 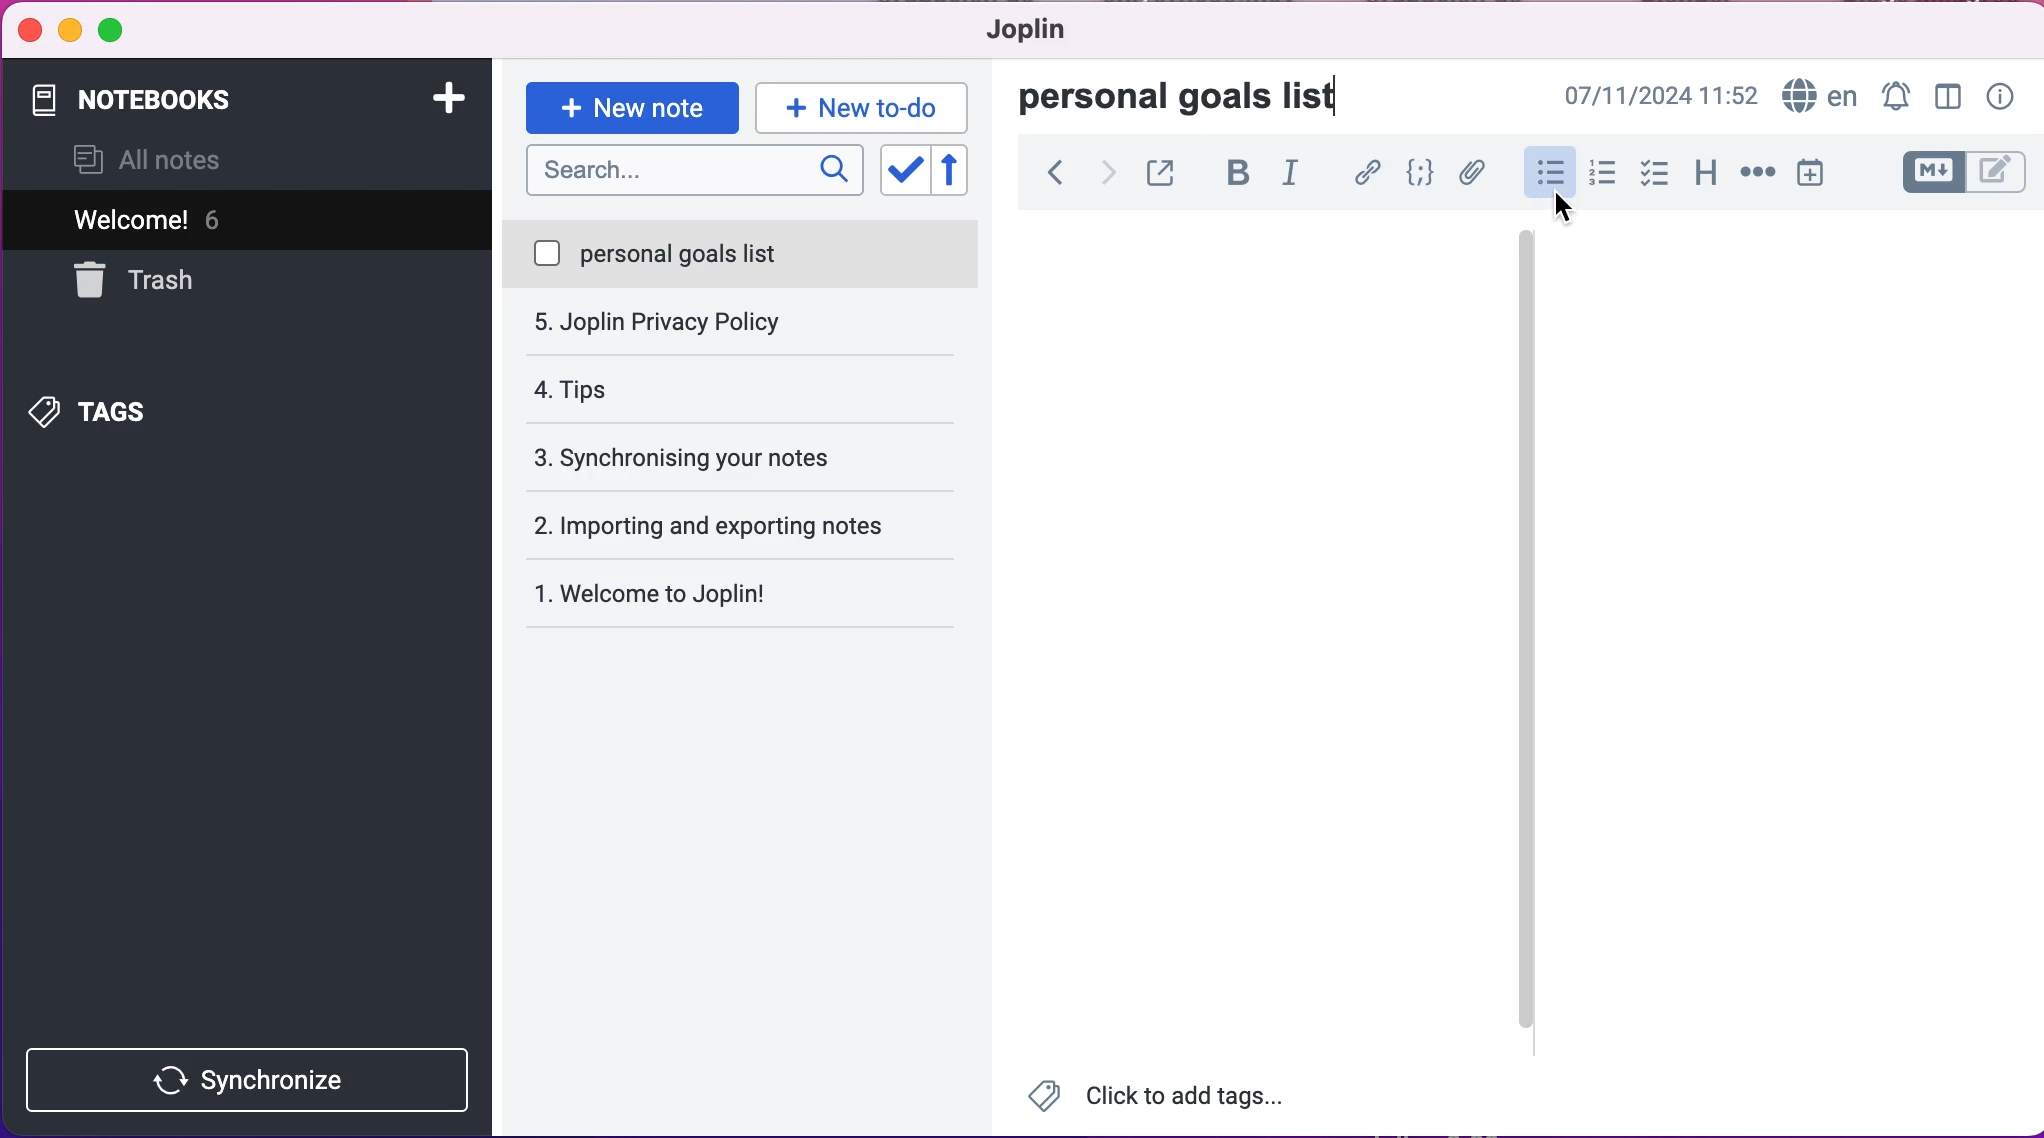 What do you see at coordinates (184, 280) in the screenshot?
I see `trash` at bounding box center [184, 280].